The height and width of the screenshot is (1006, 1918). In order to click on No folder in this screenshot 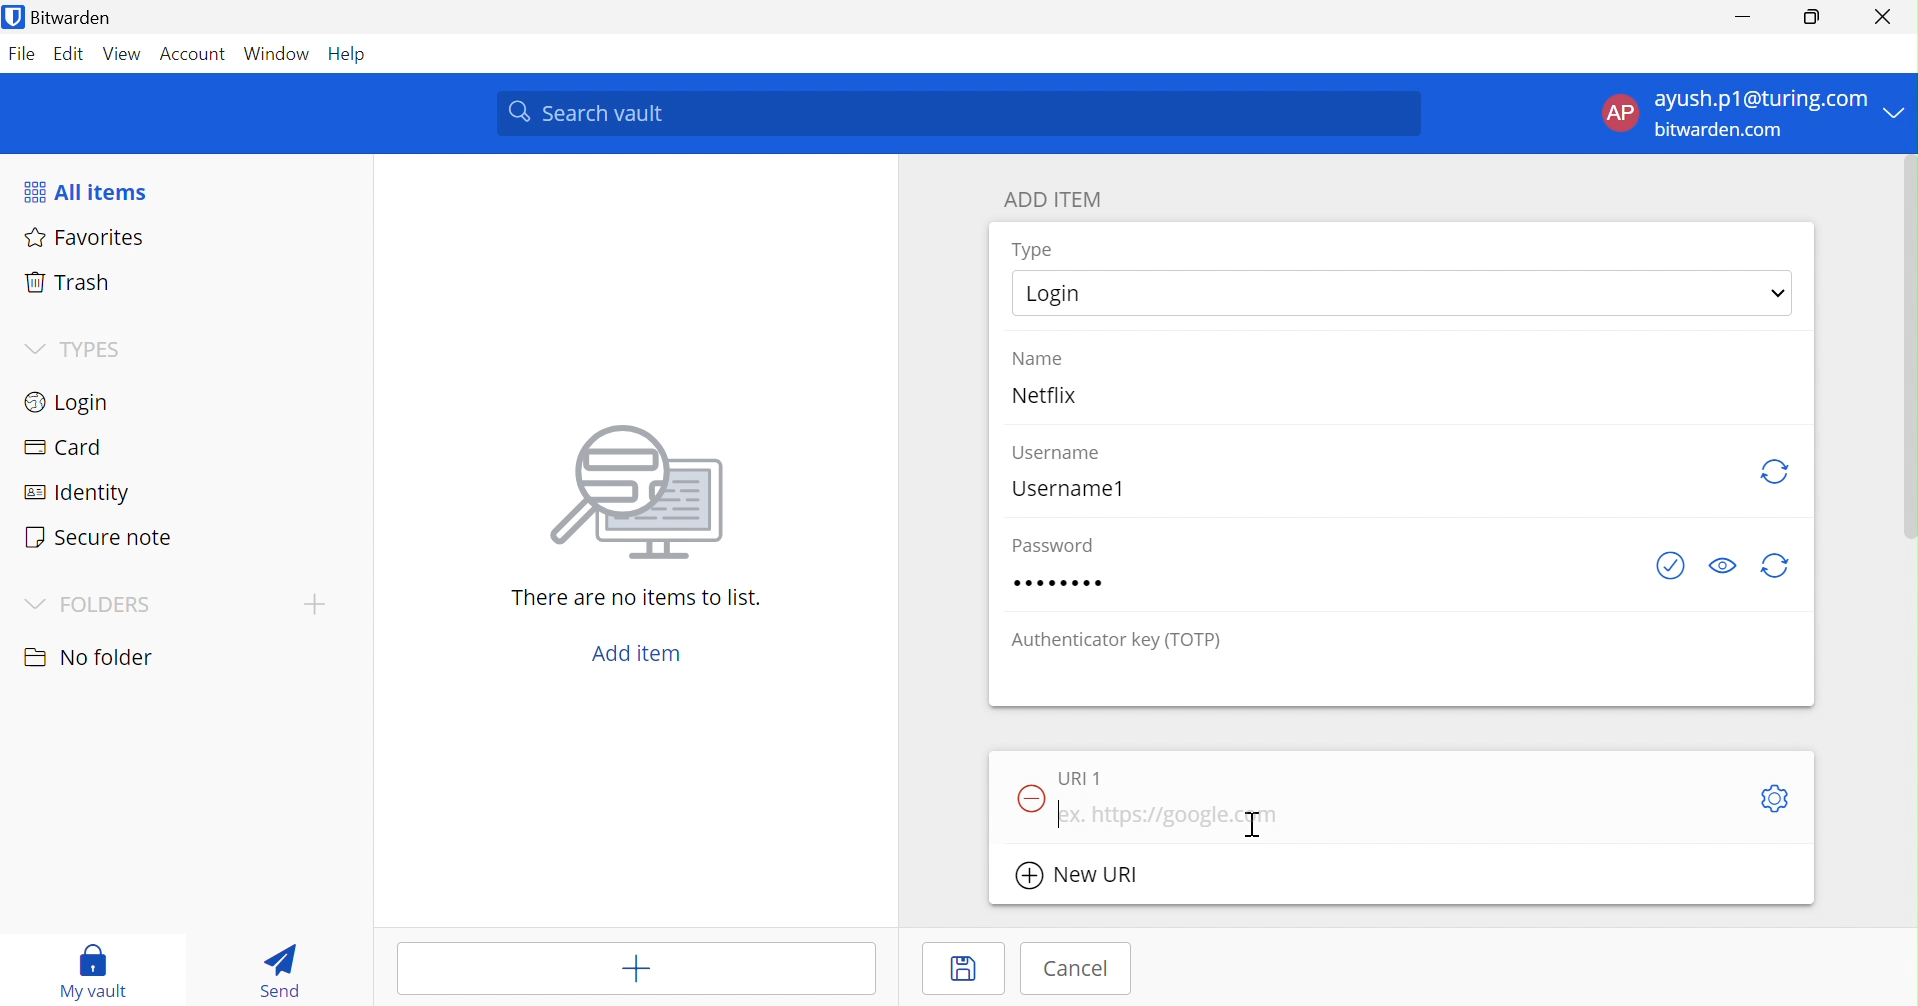, I will do `click(89, 657)`.